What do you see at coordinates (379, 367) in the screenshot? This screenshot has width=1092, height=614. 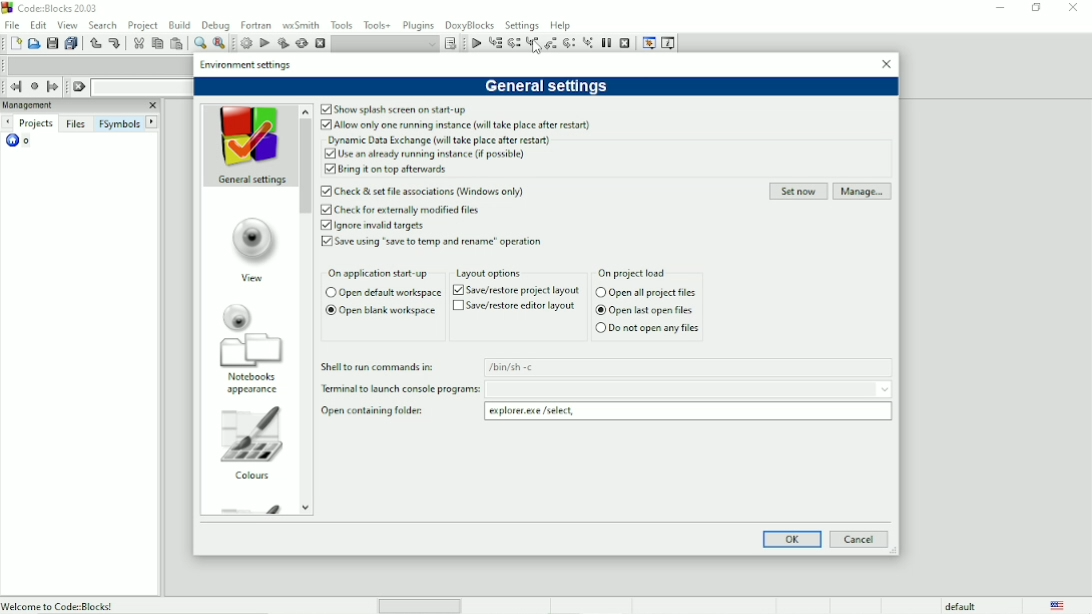 I see `Shell to run commands in` at bounding box center [379, 367].